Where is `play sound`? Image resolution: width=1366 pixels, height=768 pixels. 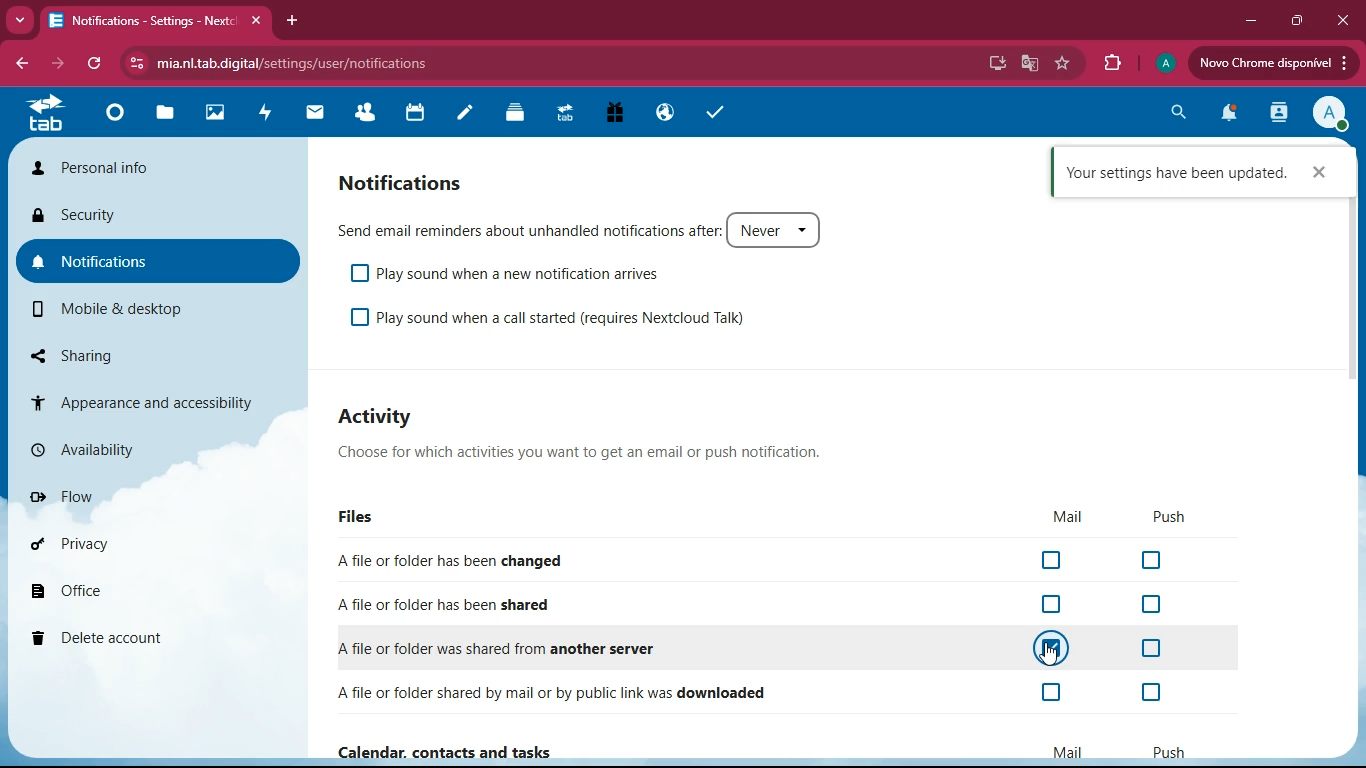
play sound is located at coordinates (564, 319).